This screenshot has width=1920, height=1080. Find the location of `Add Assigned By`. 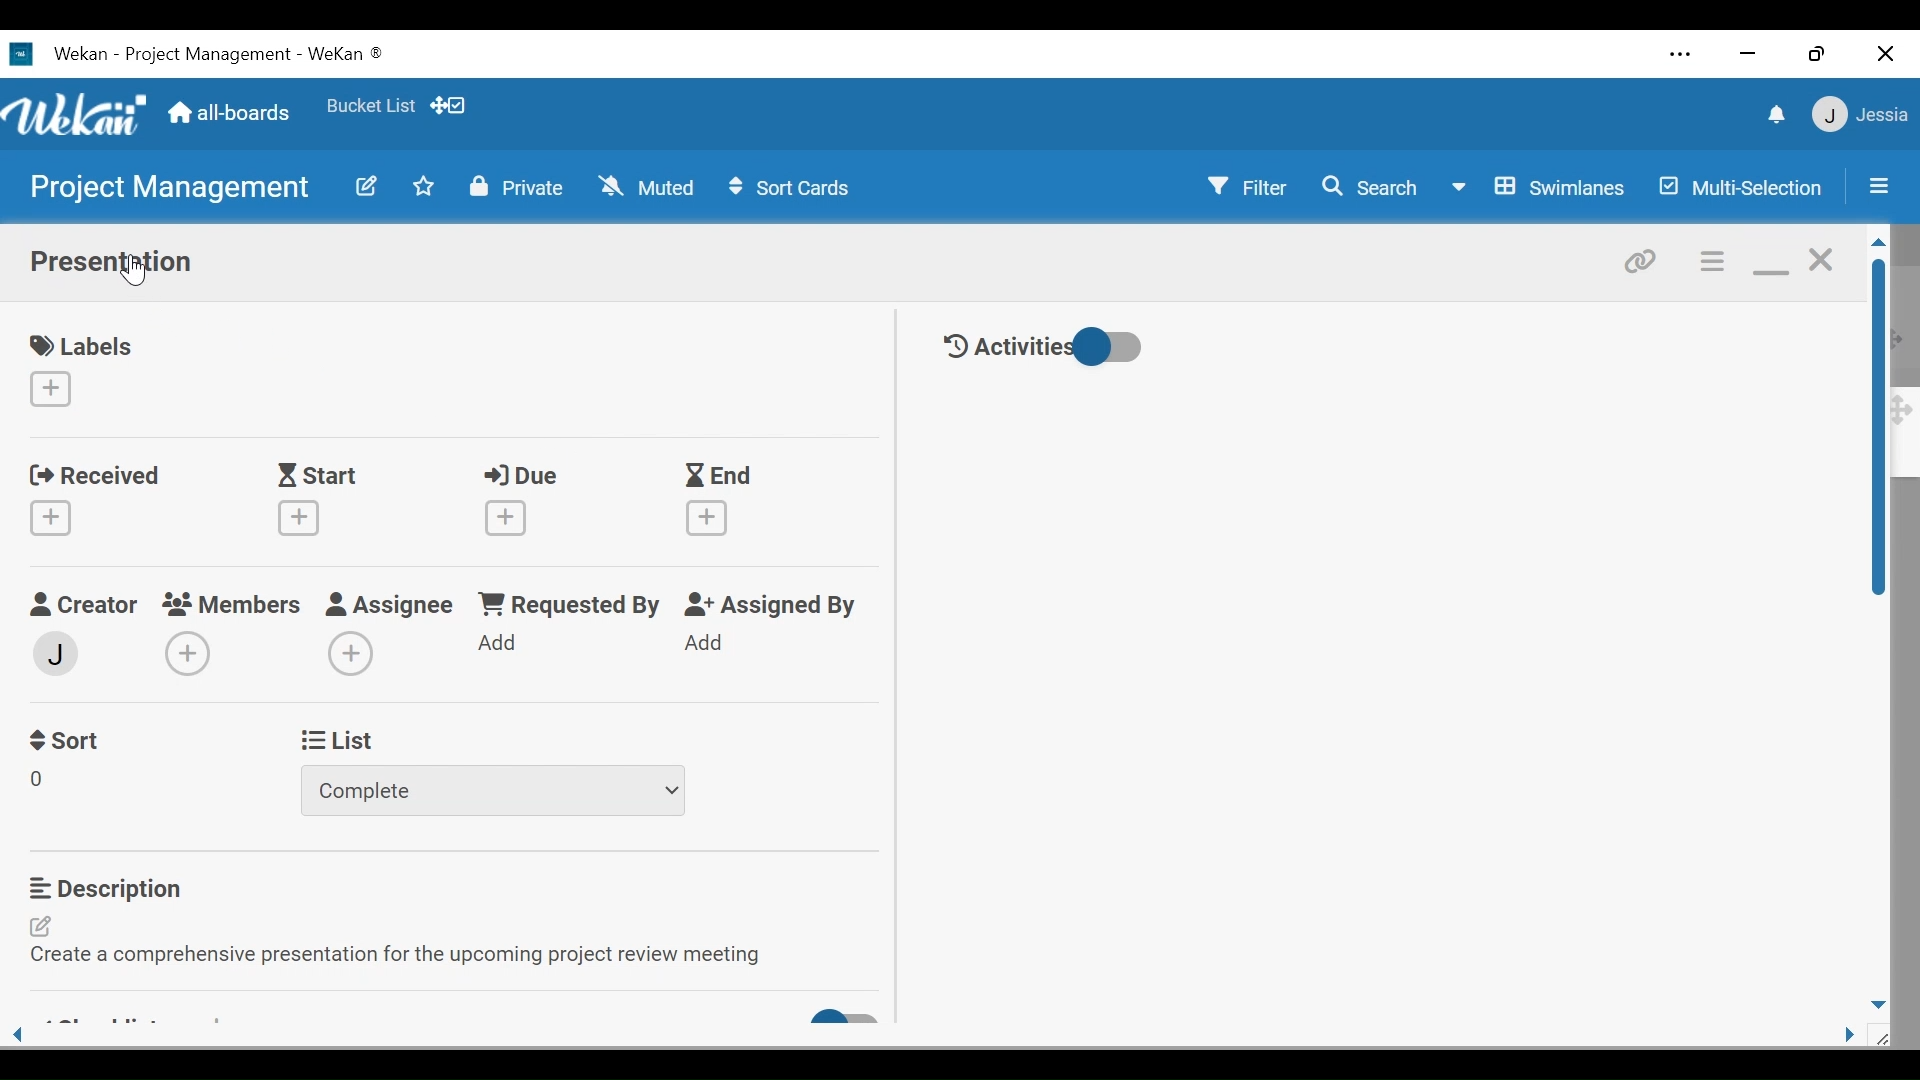

Add Assigned By is located at coordinates (706, 642).